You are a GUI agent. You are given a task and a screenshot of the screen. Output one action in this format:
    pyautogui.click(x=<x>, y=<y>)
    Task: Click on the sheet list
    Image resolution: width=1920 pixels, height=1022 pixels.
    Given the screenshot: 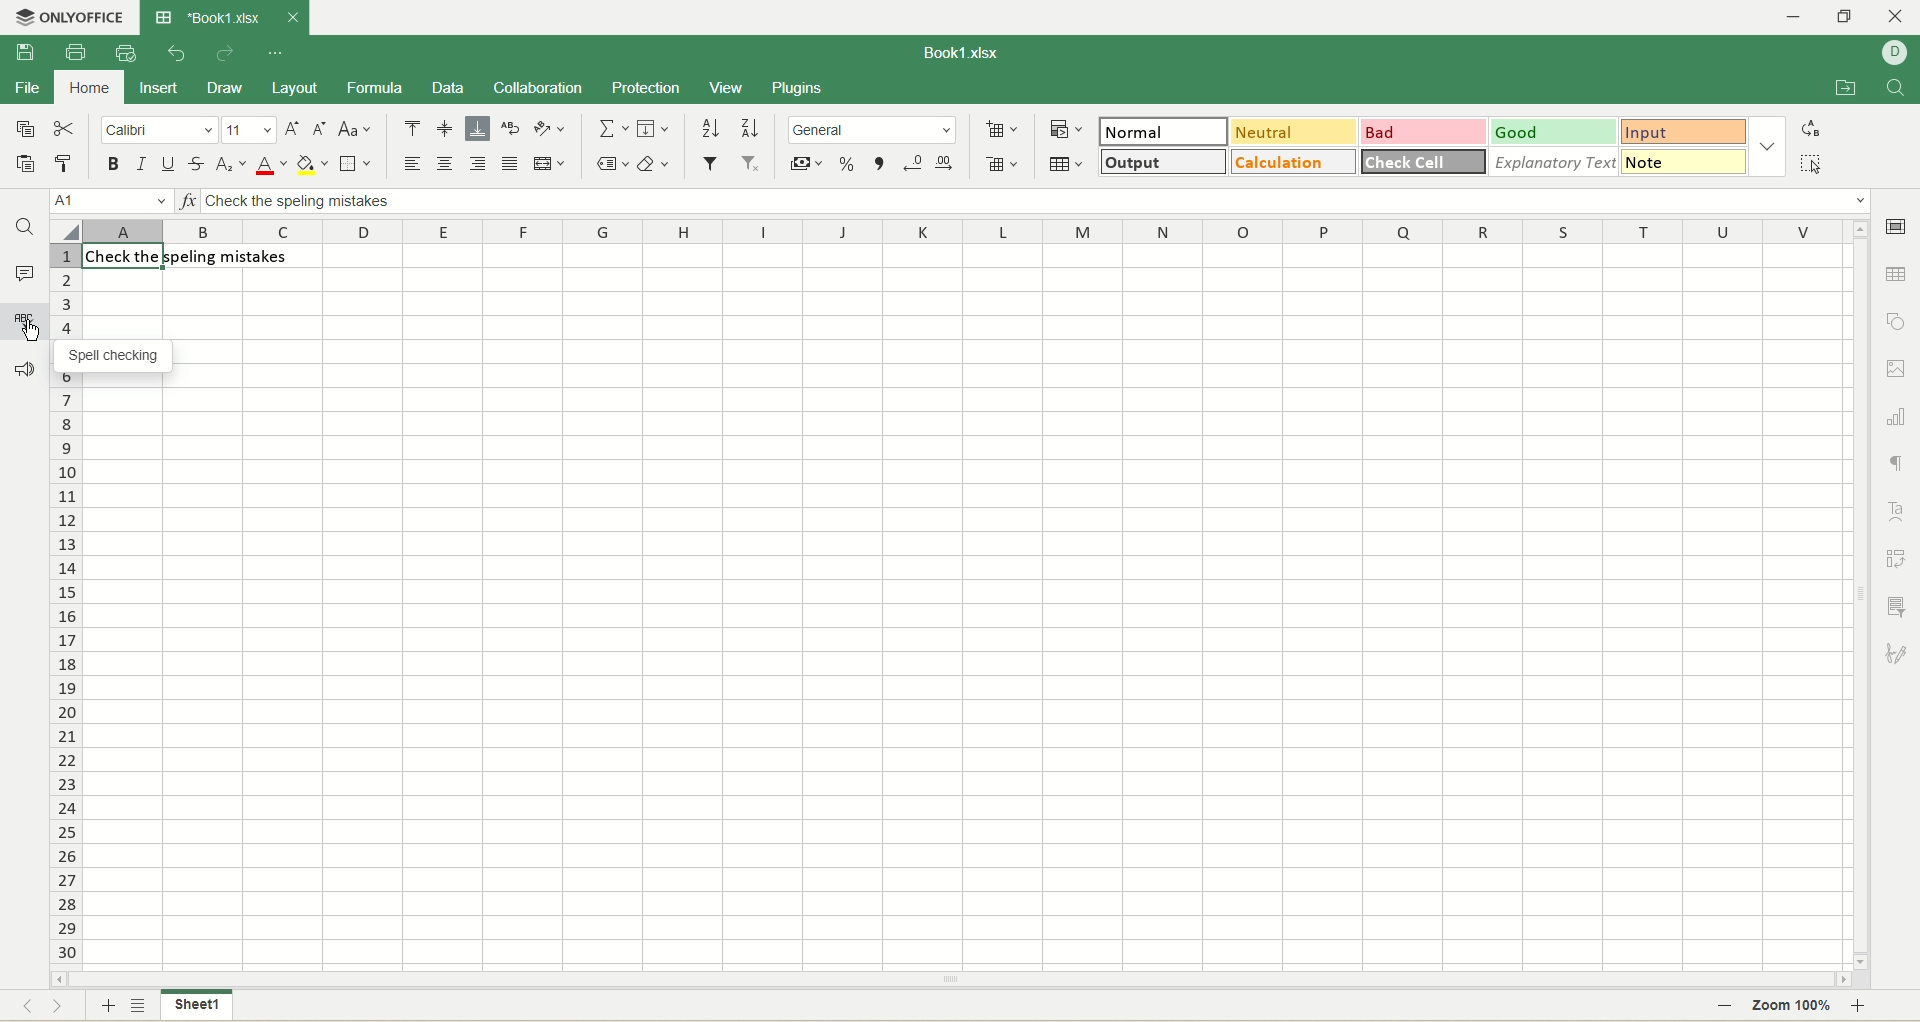 What is the action you would take?
    pyautogui.click(x=139, y=1007)
    